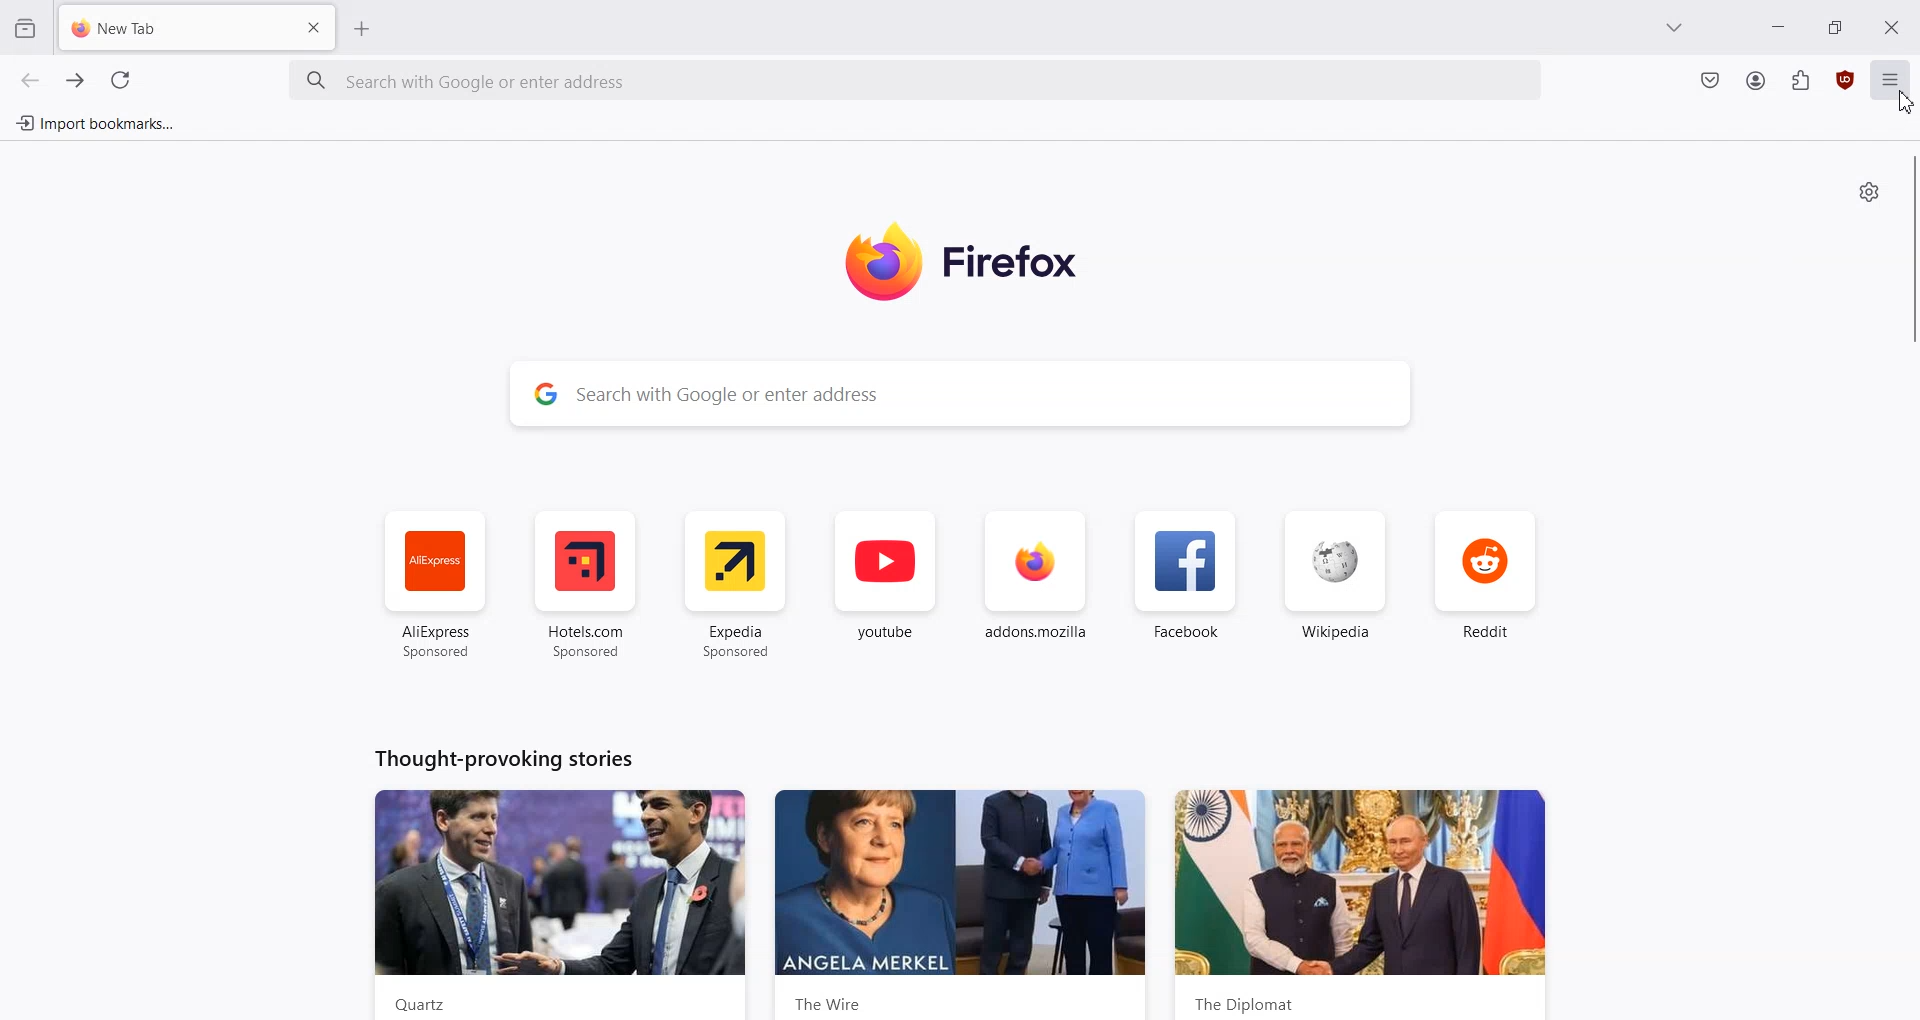 The image size is (1920, 1020). Describe the element at coordinates (962, 393) in the screenshot. I see `Search Bar` at that location.